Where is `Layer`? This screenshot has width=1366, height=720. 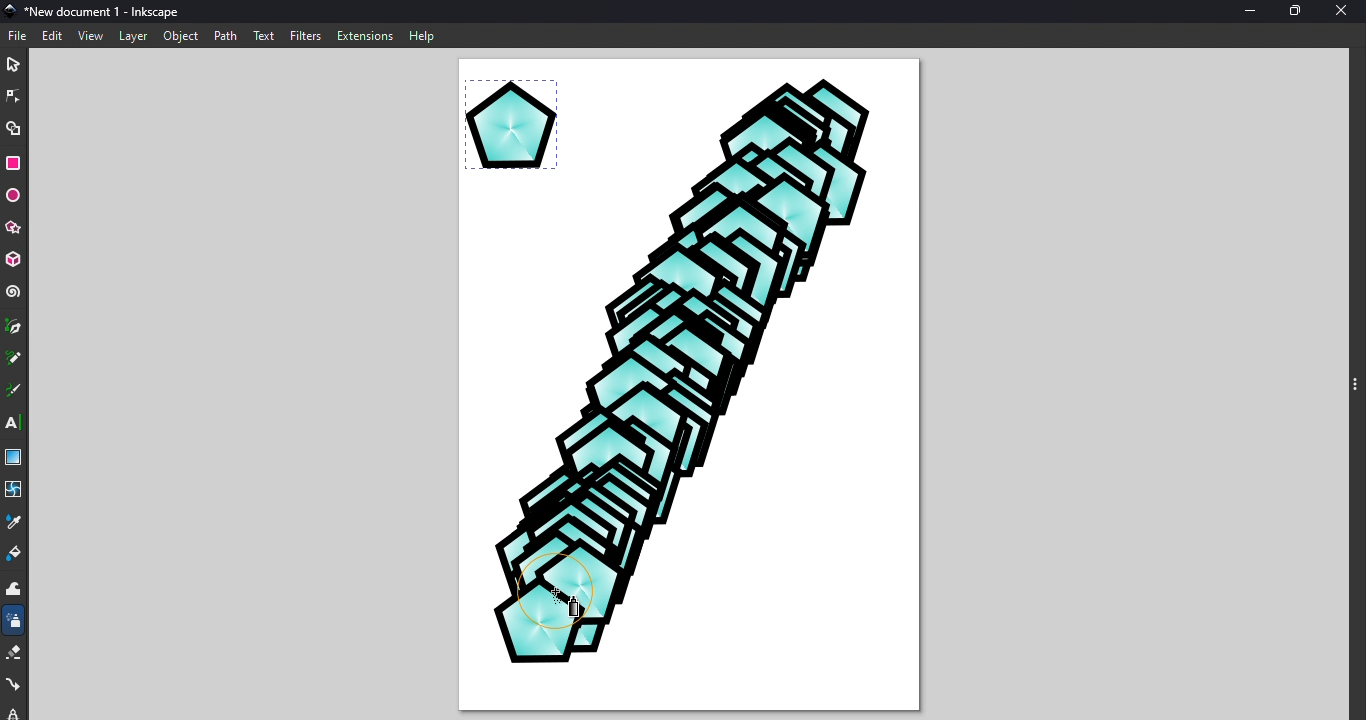 Layer is located at coordinates (132, 35).